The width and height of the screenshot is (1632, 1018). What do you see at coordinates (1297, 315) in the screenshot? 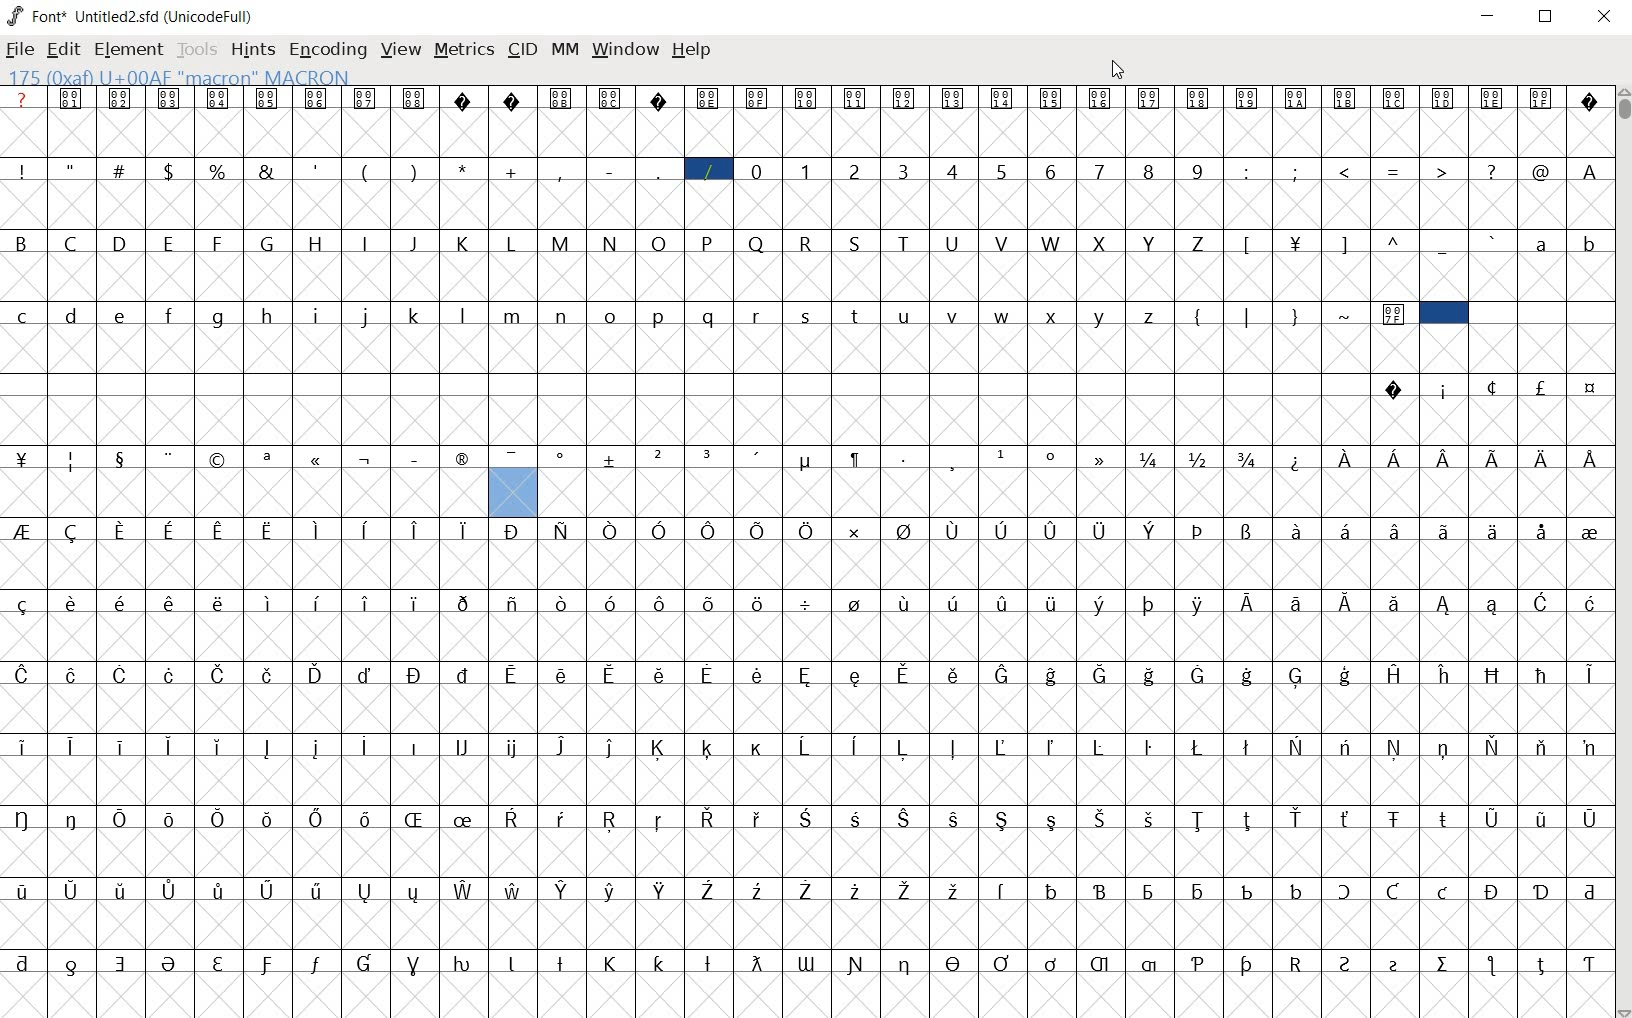
I see `}` at bounding box center [1297, 315].